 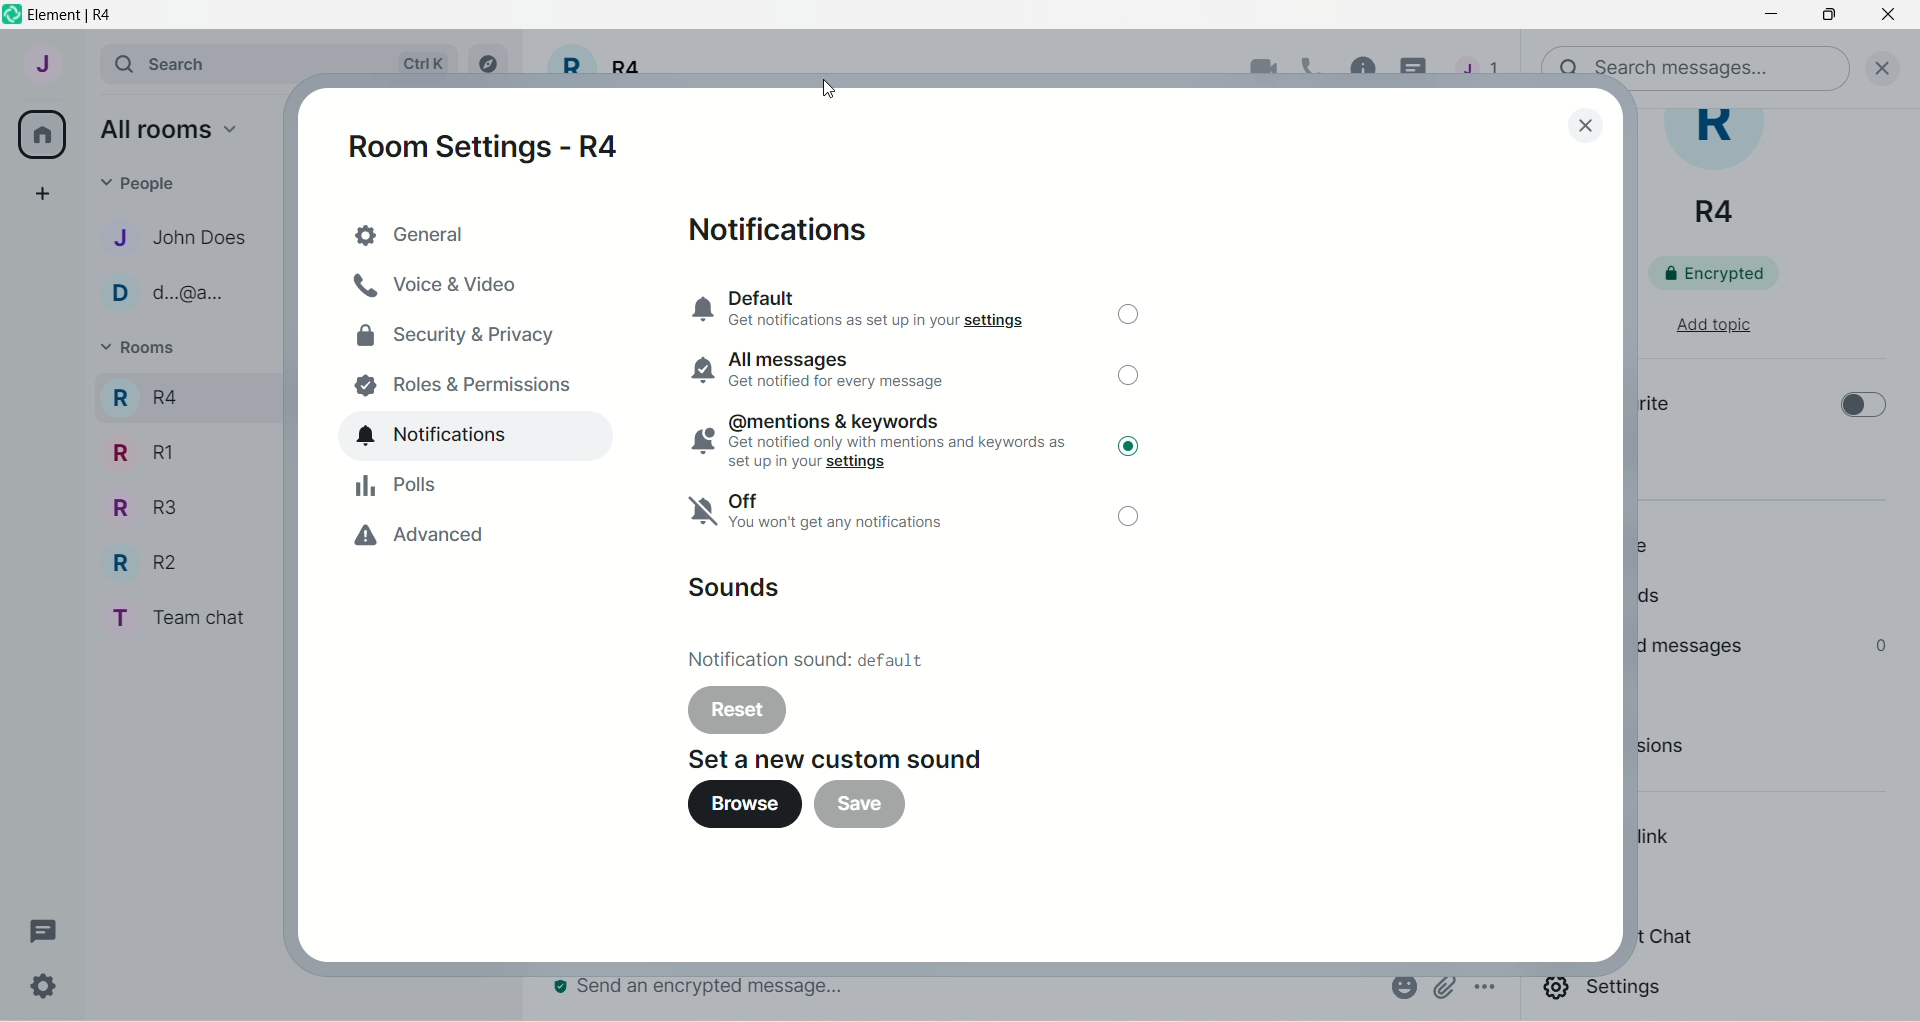 I want to click on room title, so click(x=598, y=72).